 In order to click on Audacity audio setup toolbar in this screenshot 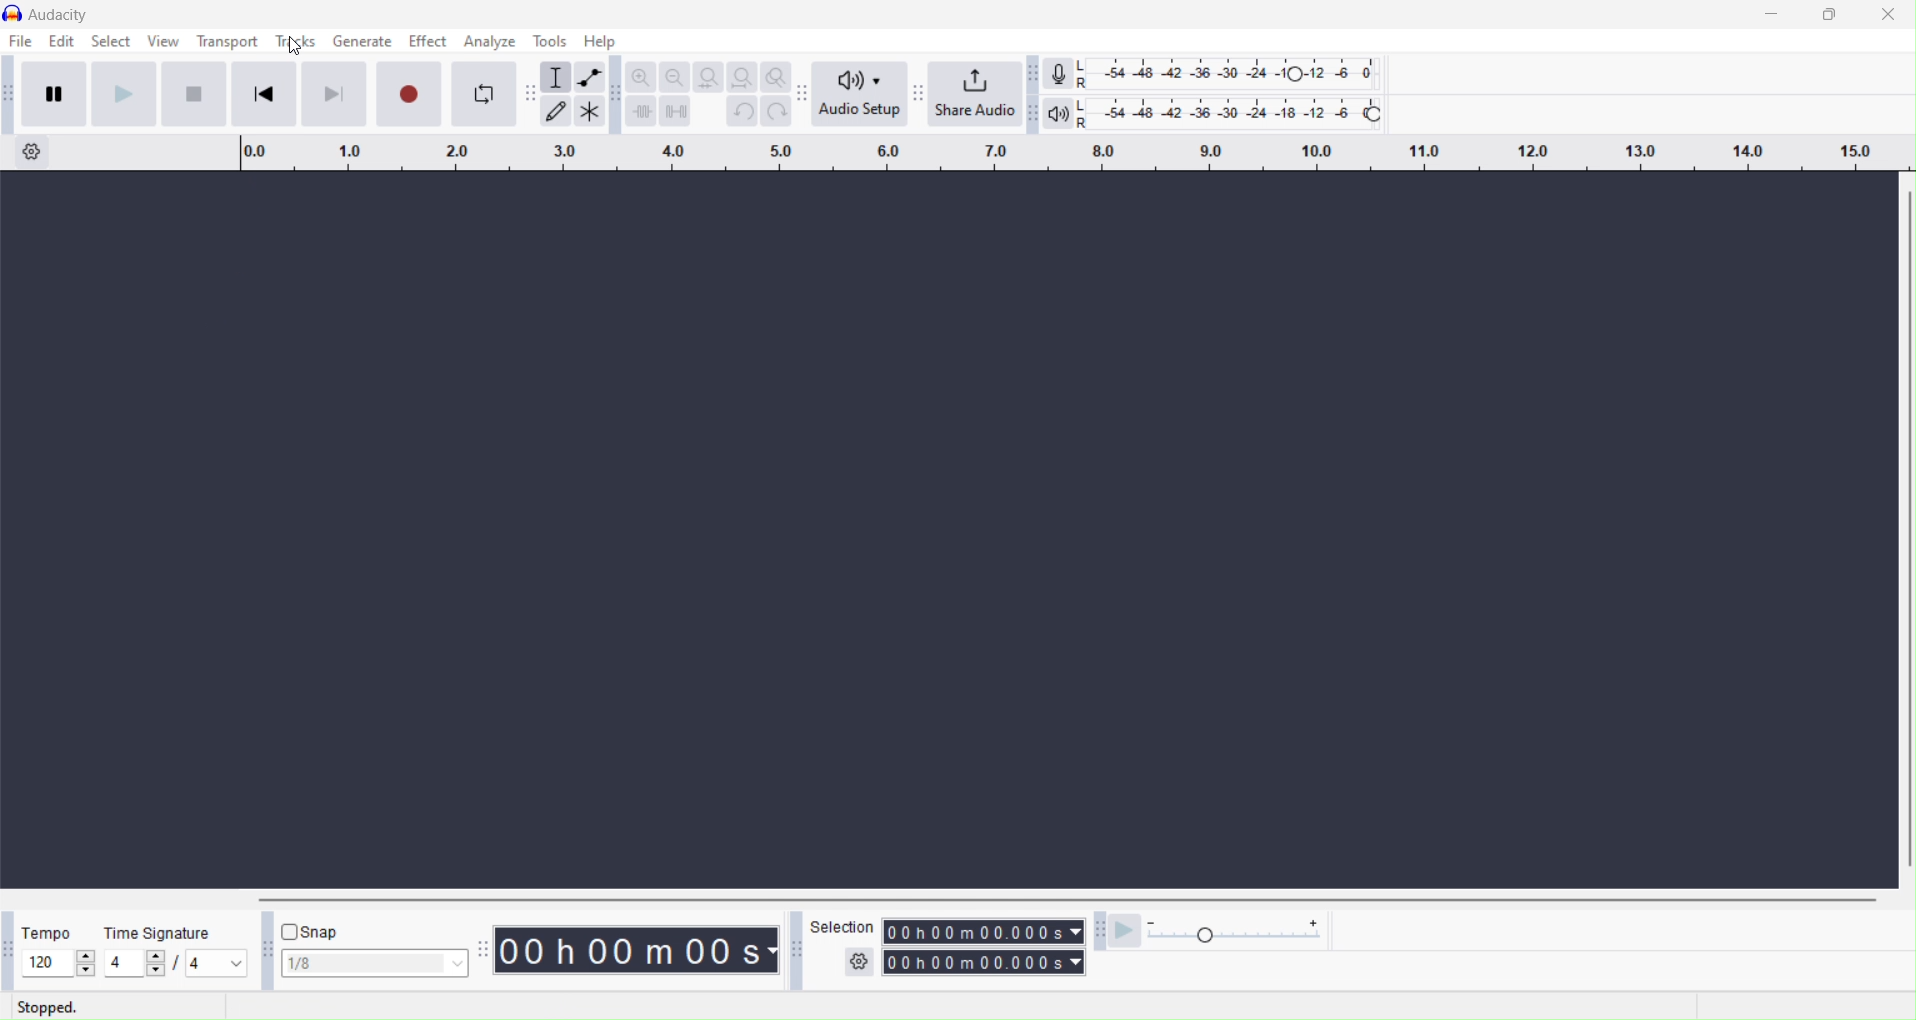, I will do `click(804, 94)`.